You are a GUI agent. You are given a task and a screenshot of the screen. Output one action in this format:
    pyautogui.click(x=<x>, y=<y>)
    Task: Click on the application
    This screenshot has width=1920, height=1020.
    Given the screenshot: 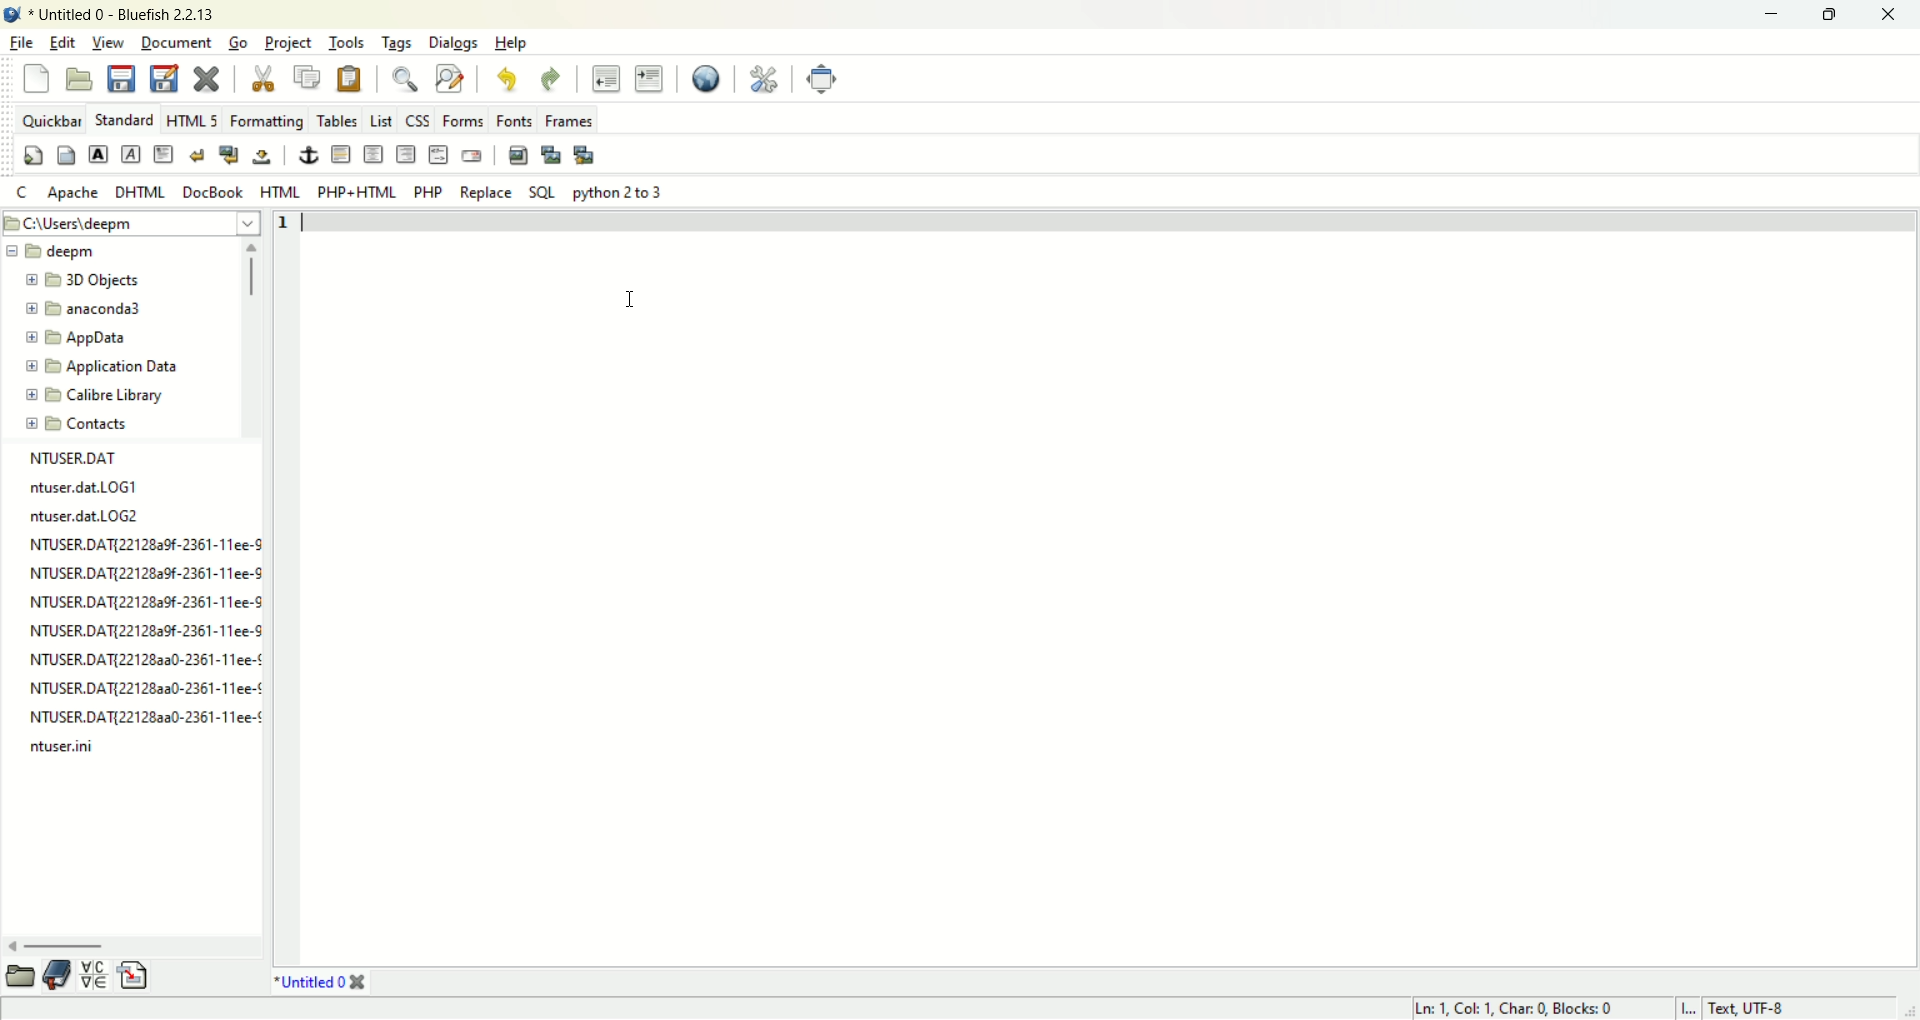 What is the action you would take?
    pyautogui.click(x=107, y=369)
    